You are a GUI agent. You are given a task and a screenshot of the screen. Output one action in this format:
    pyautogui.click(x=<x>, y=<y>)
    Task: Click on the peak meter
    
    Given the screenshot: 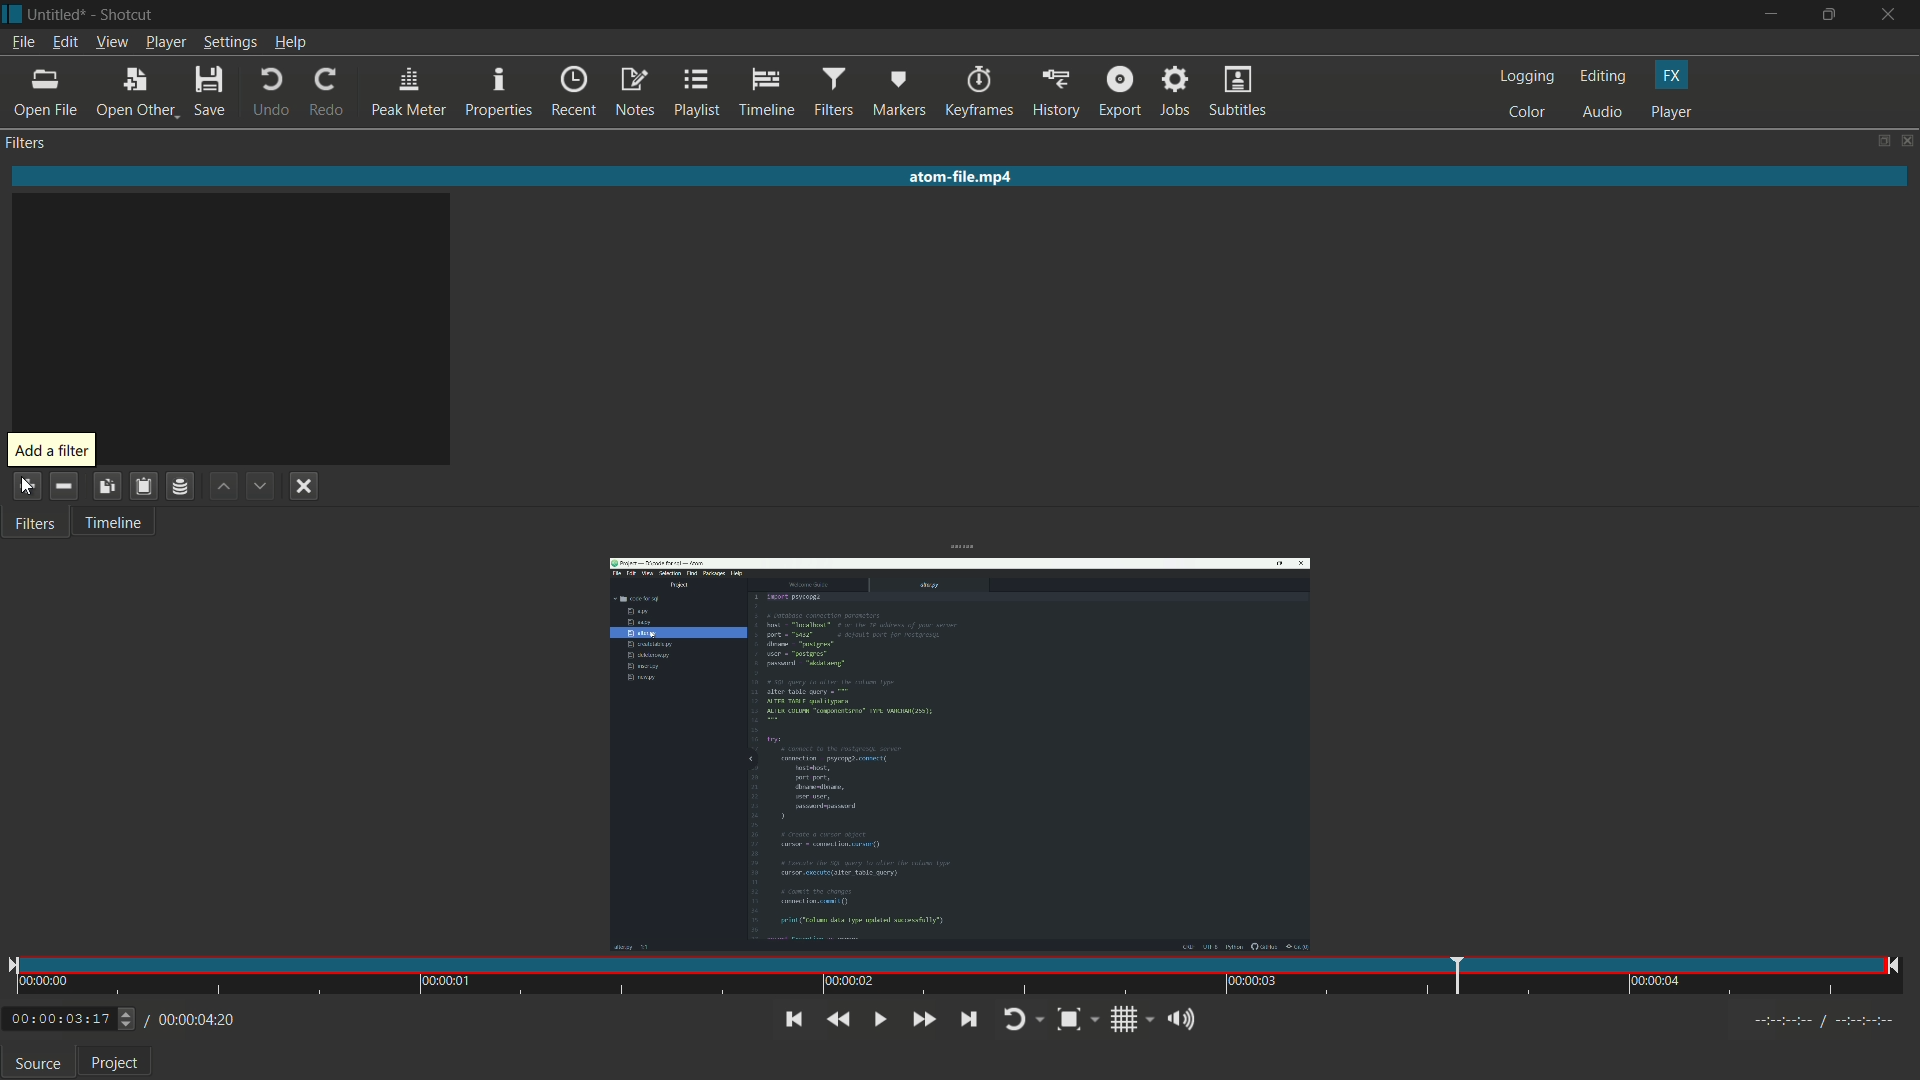 What is the action you would take?
    pyautogui.click(x=409, y=93)
    